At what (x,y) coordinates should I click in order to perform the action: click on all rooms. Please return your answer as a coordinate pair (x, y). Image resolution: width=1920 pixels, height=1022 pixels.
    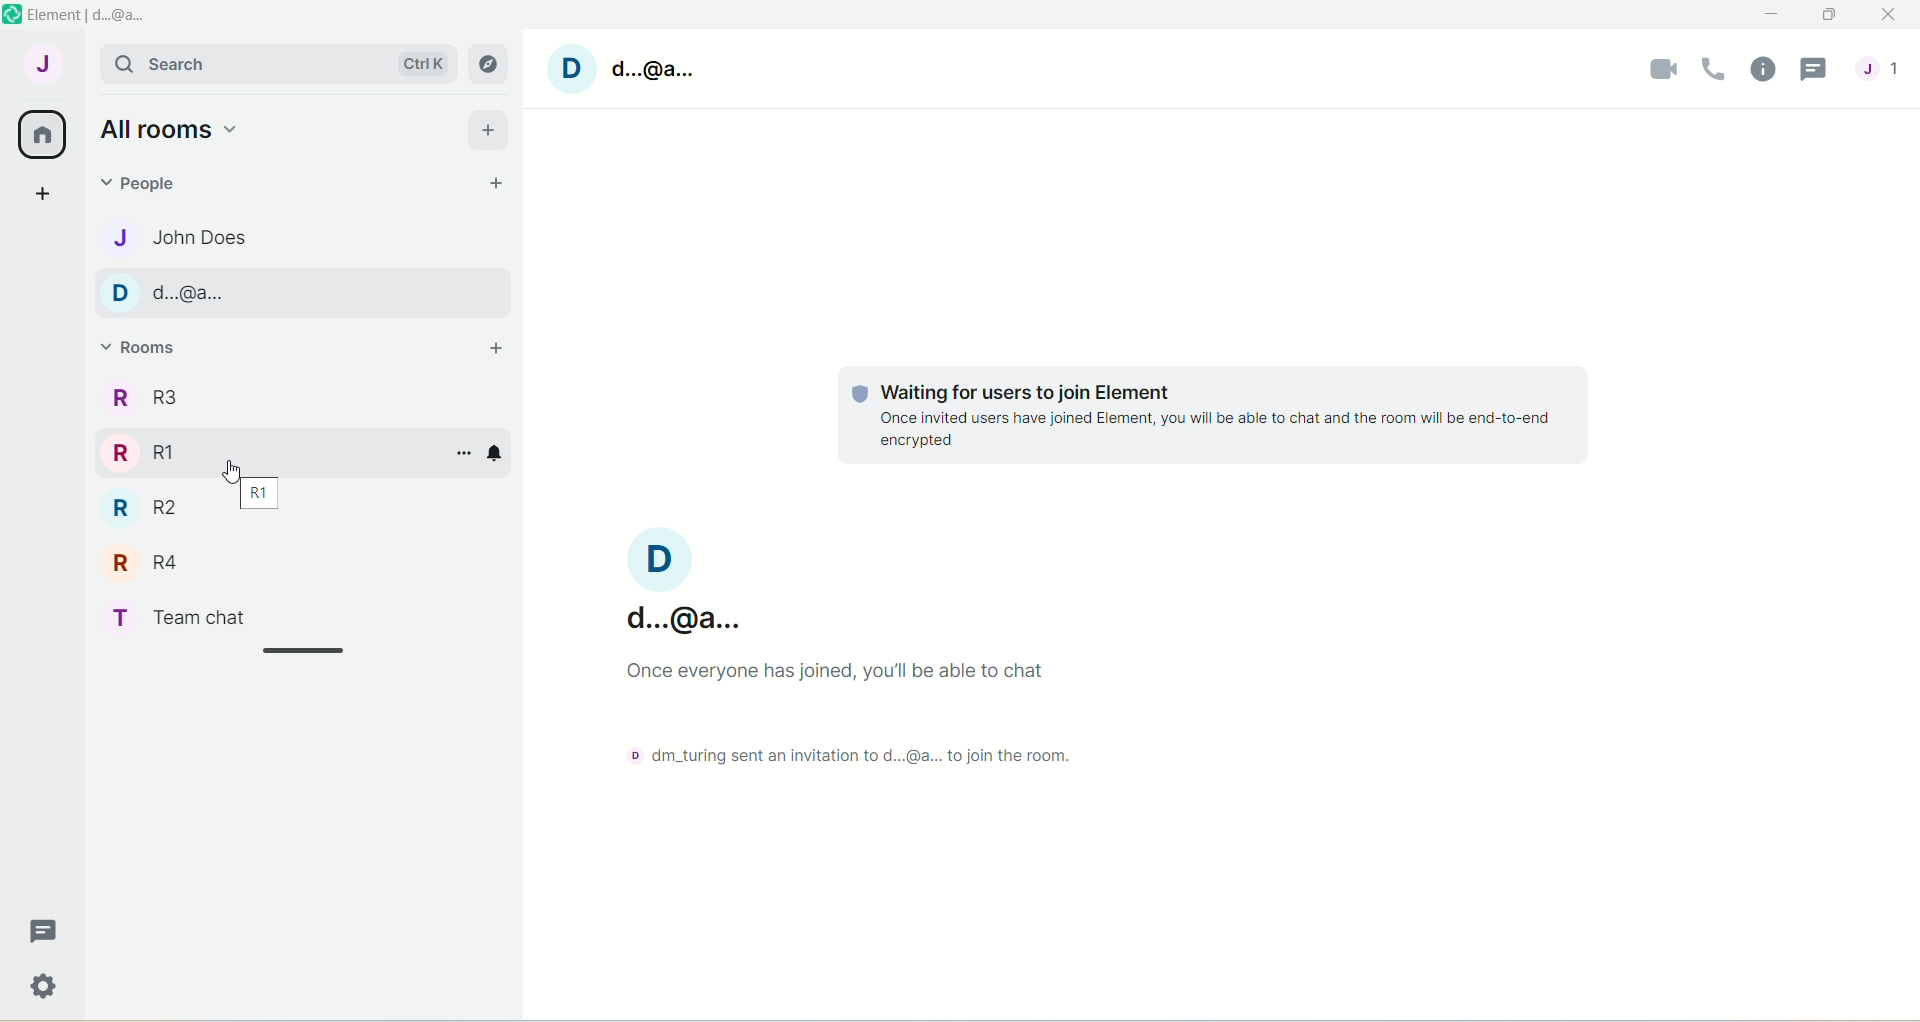
    Looking at the image, I should click on (43, 136).